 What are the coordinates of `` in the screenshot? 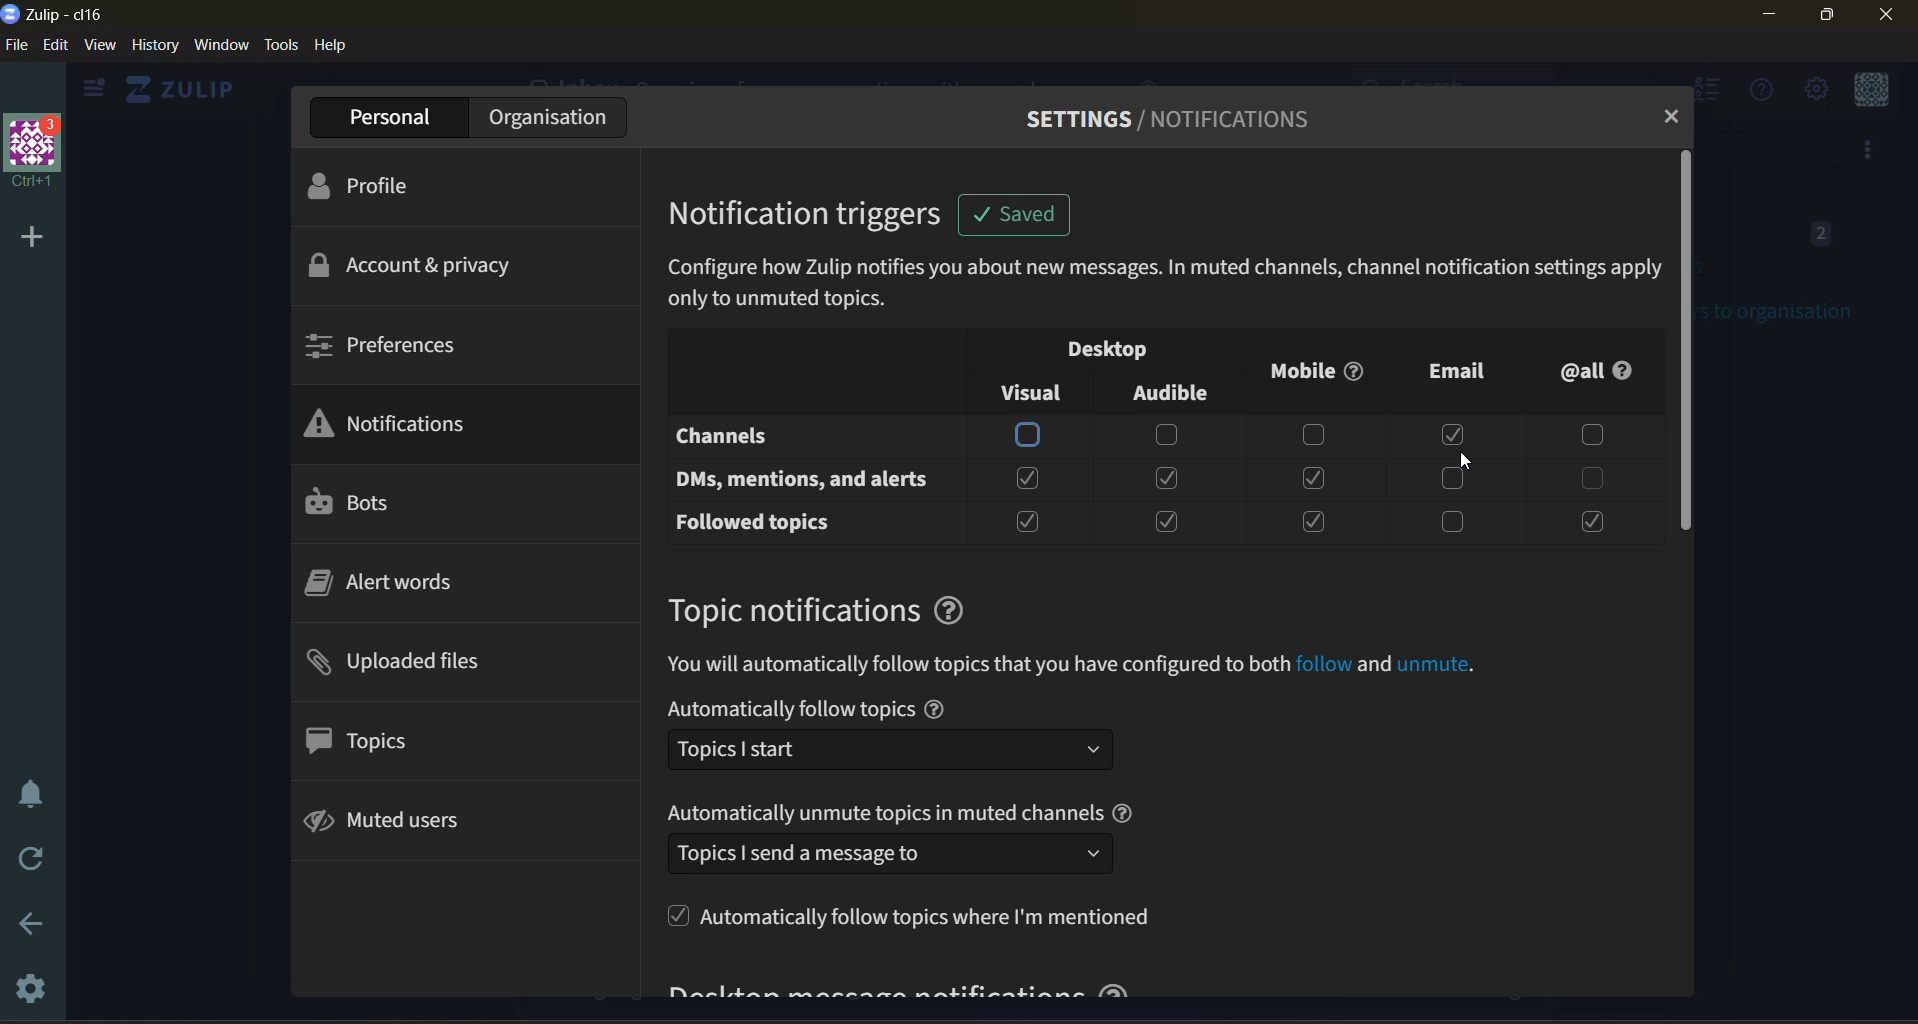 It's located at (1323, 665).